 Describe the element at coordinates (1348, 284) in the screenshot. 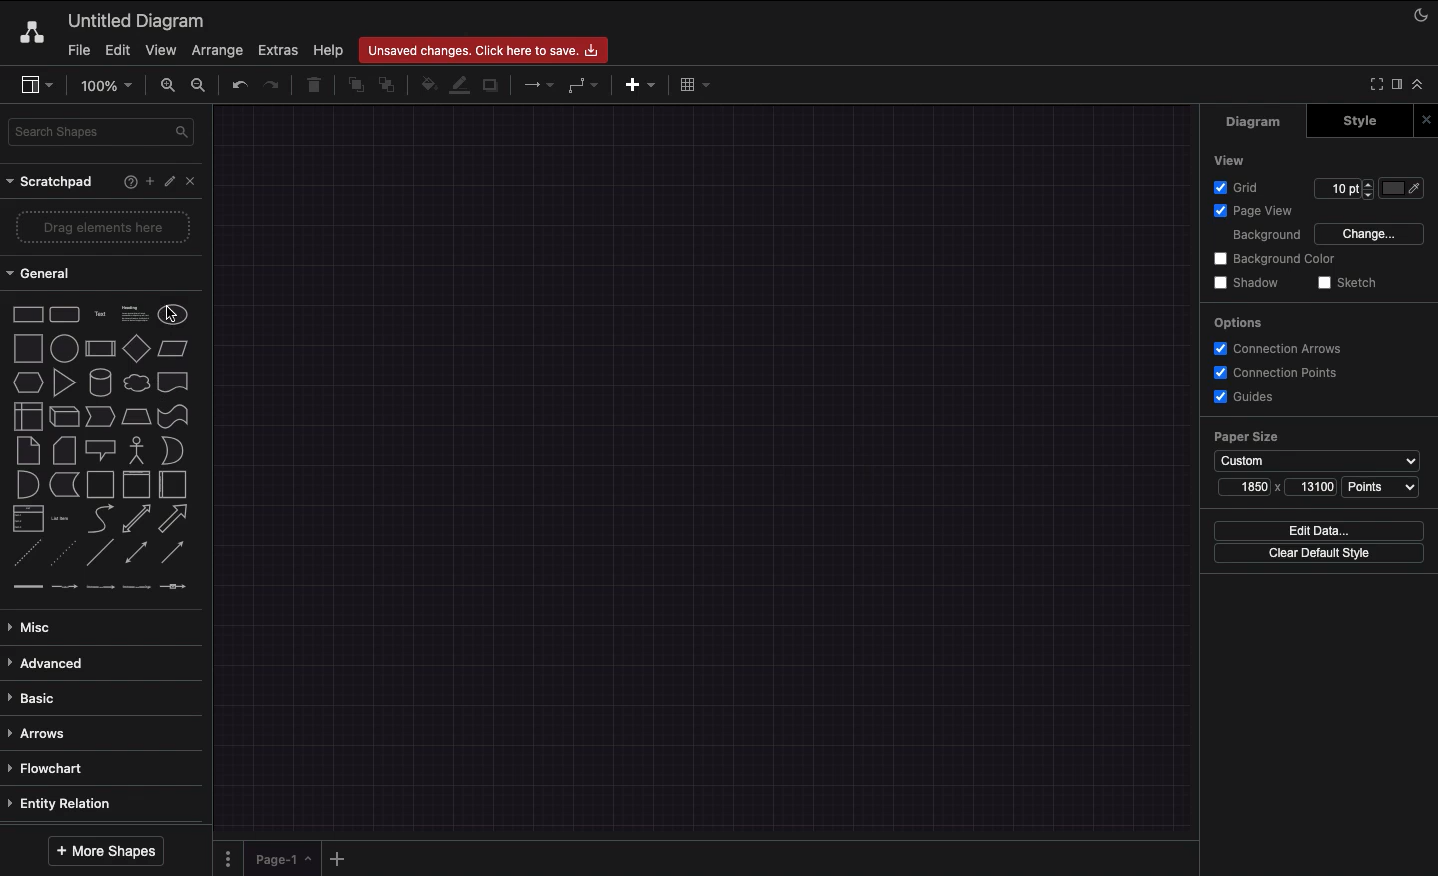

I see `Sketch ` at that location.